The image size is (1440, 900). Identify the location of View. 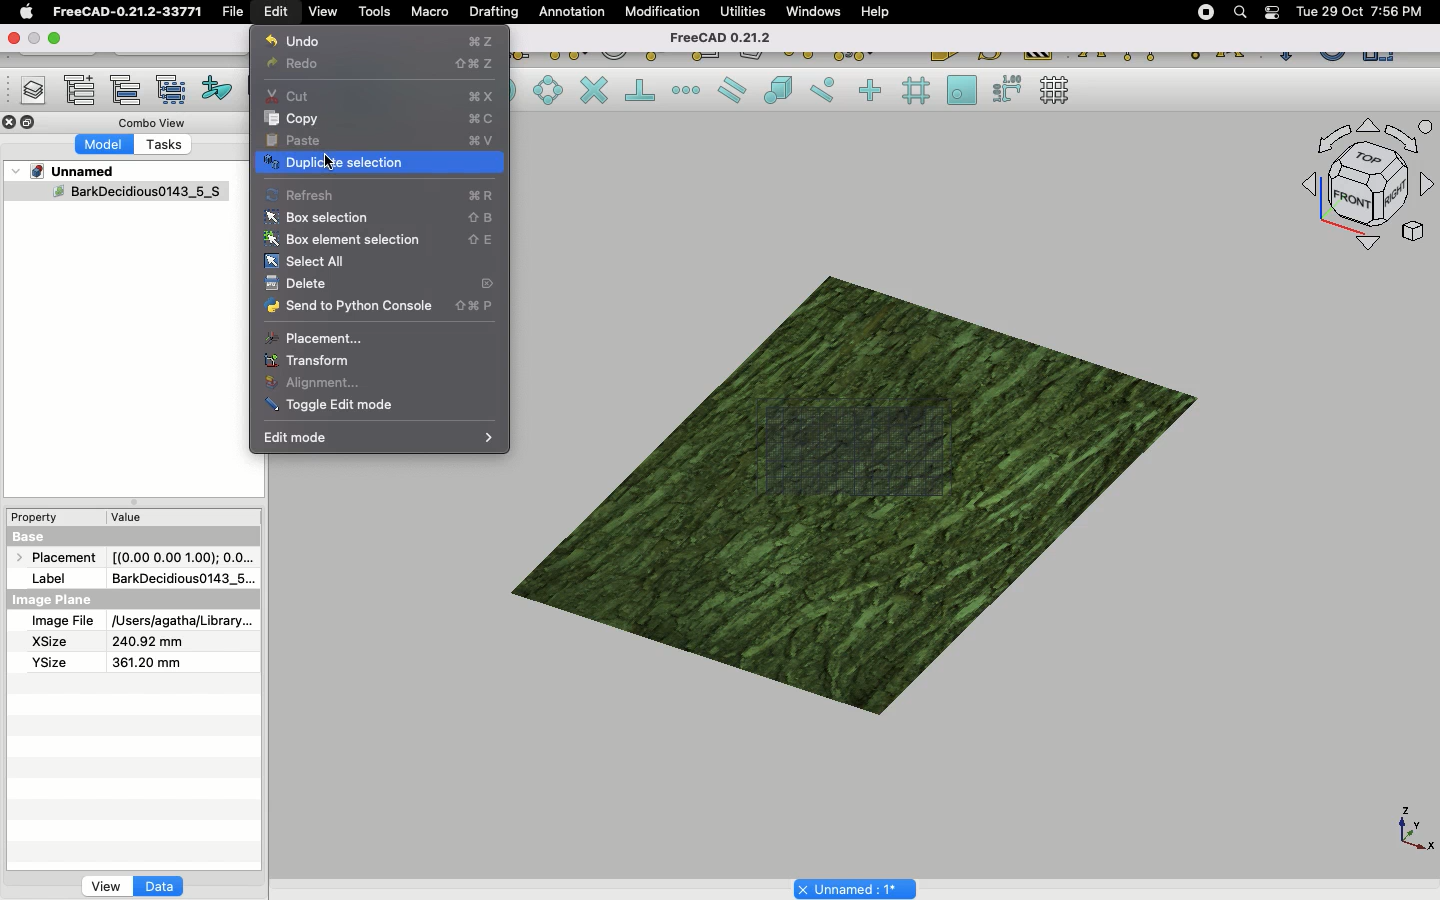
(106, 885).